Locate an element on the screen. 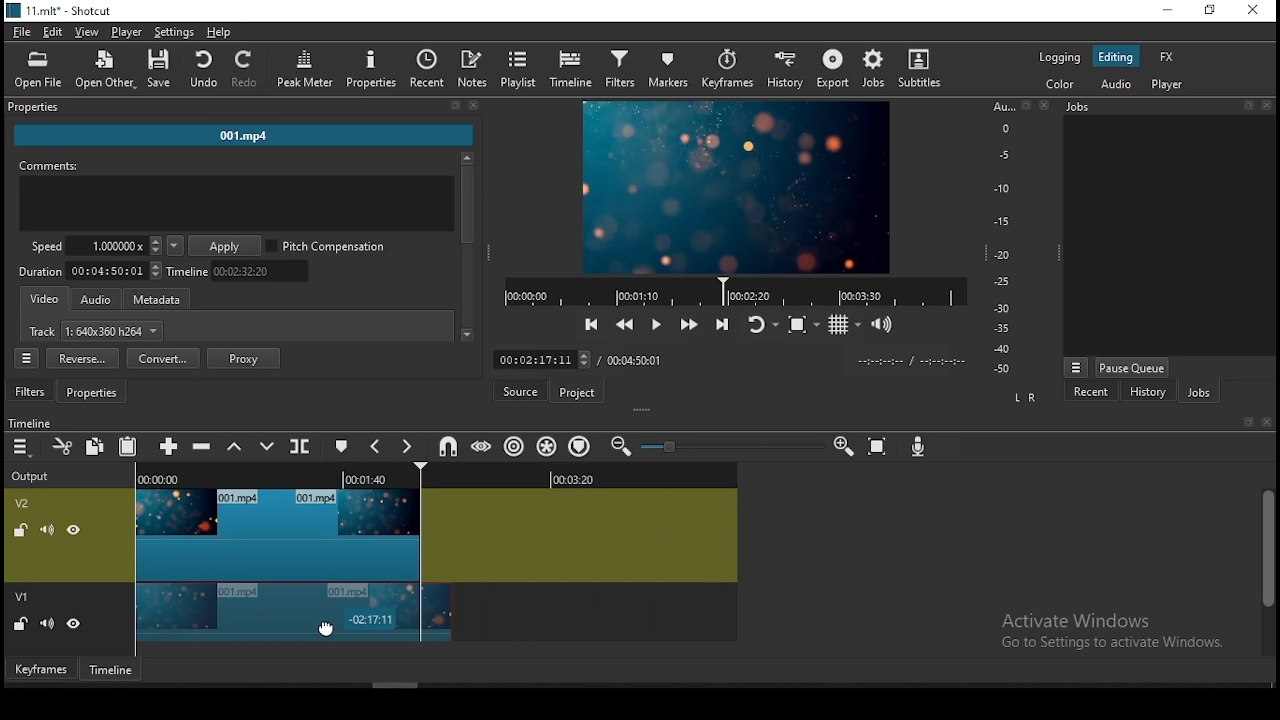  scroll bar is located at coordinates (1266, 570).